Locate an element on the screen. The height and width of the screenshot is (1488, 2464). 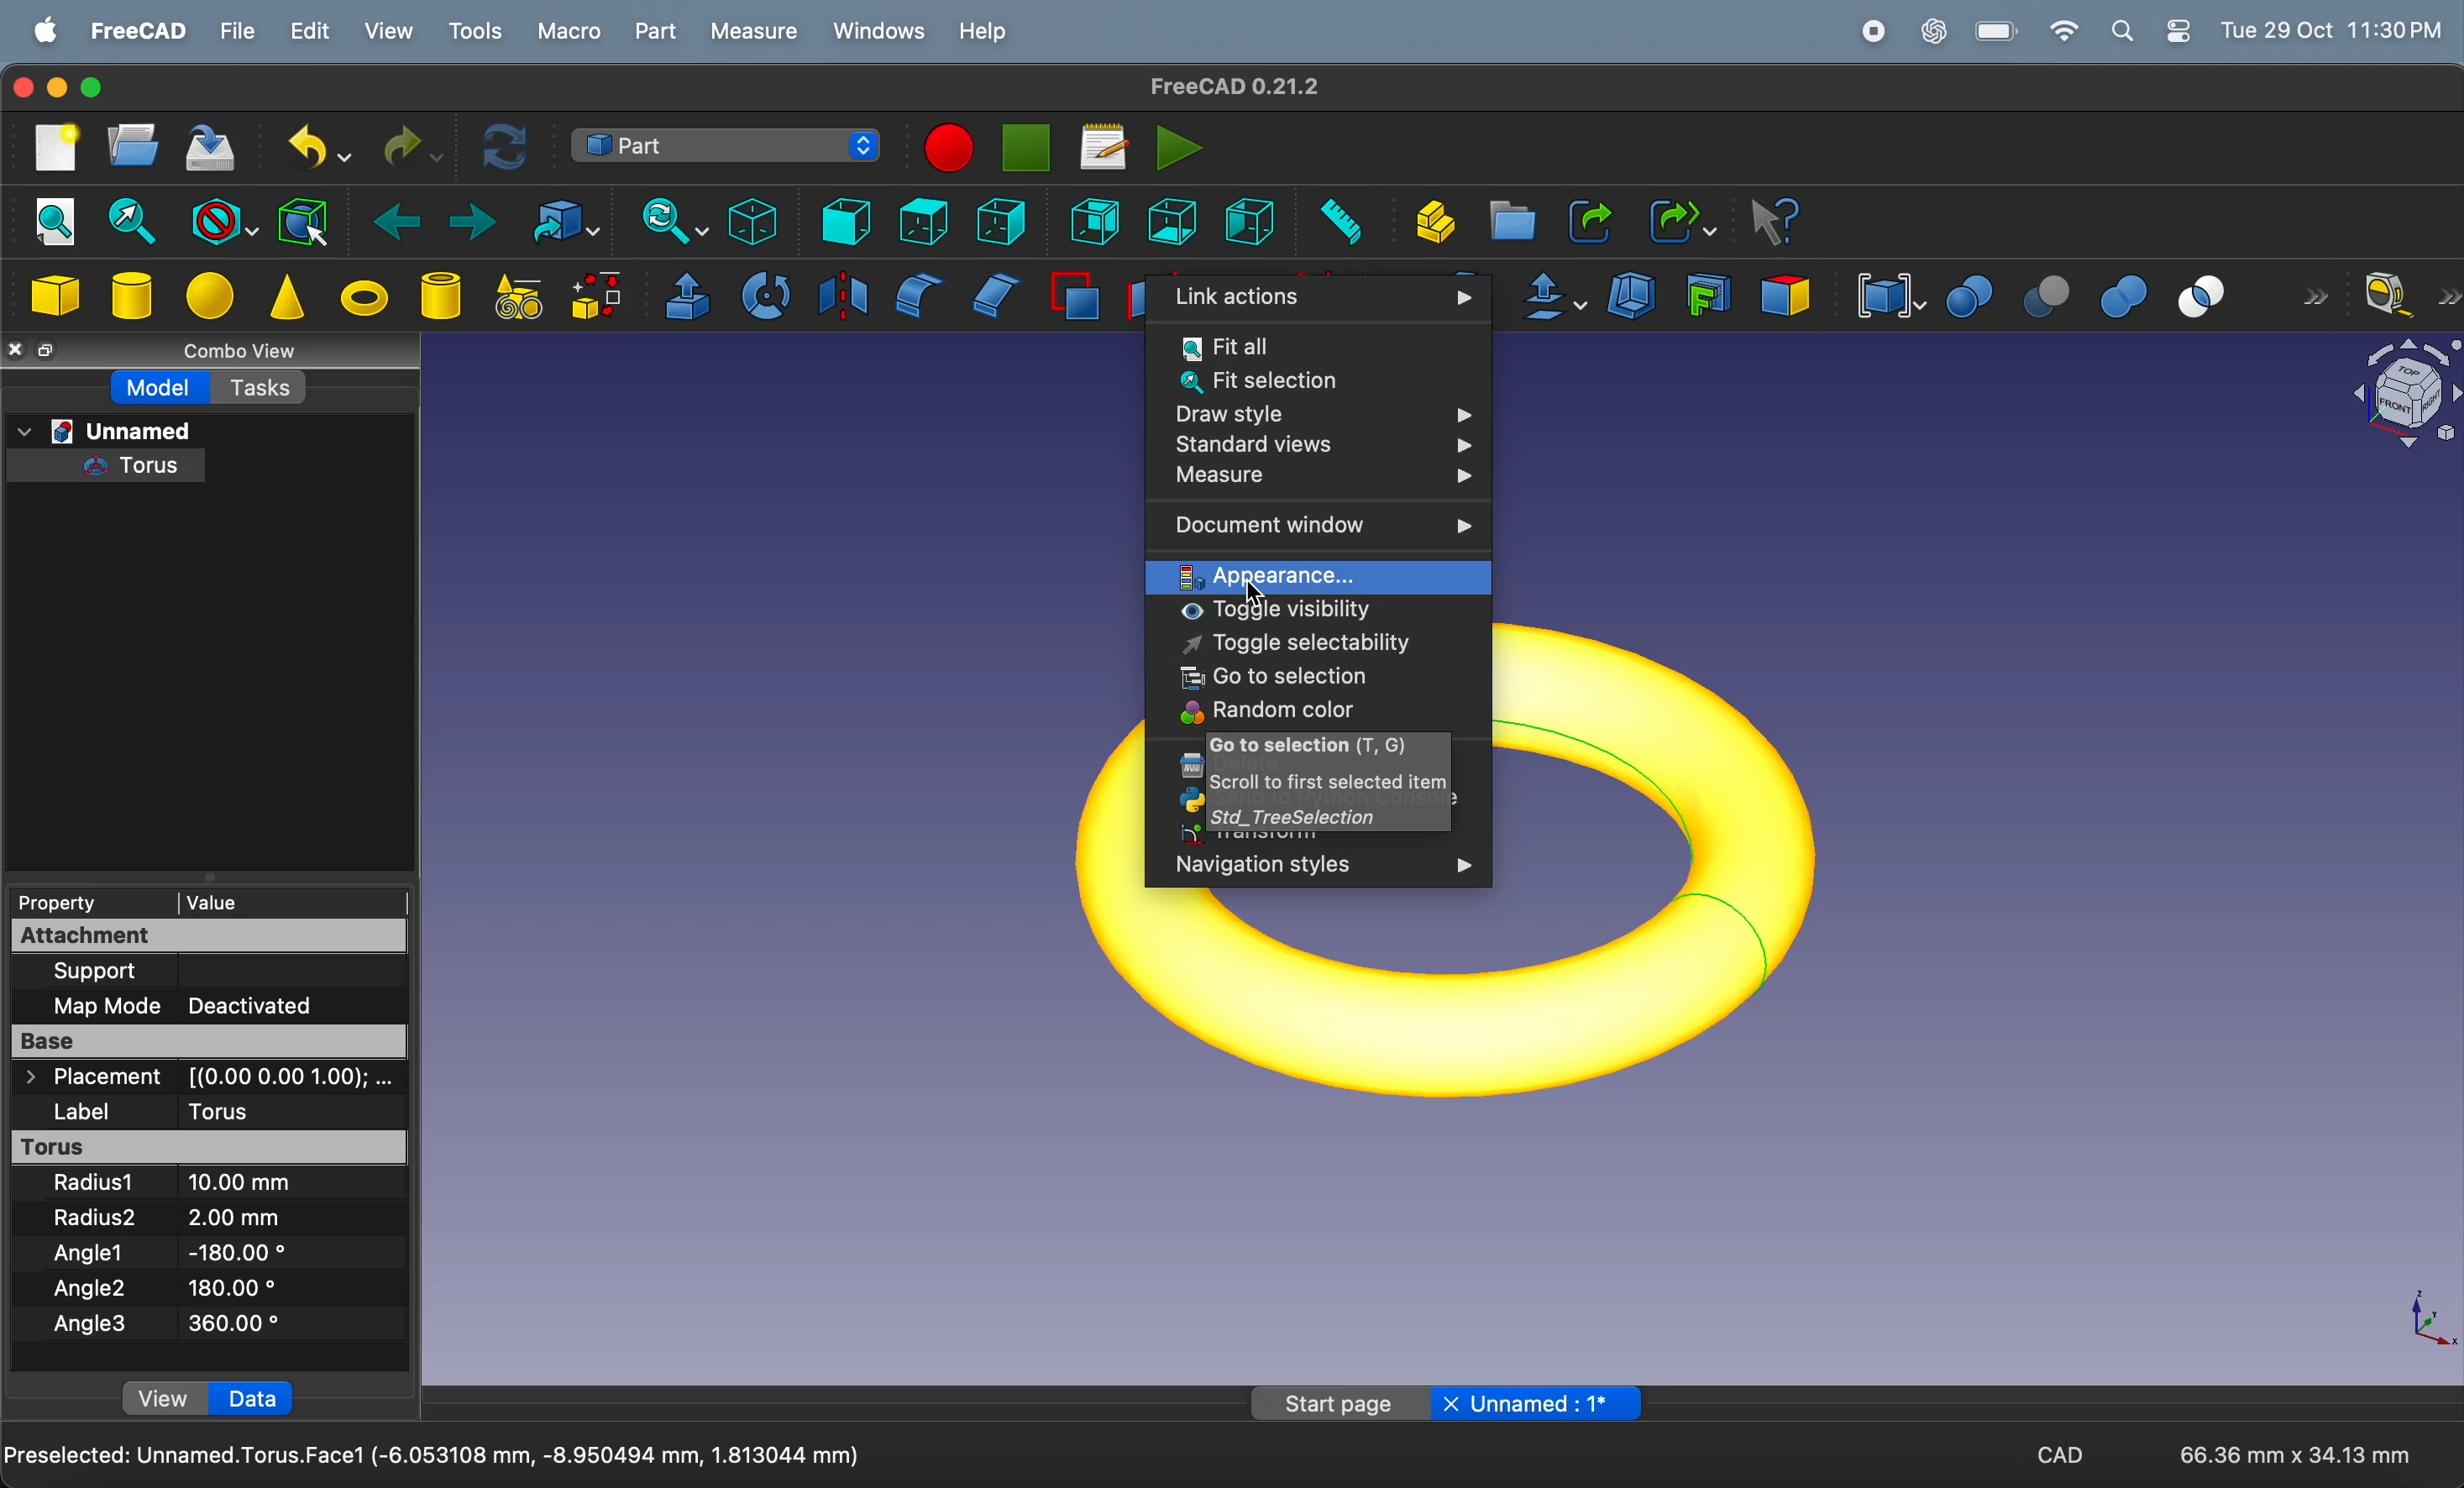
std tree selection is located at coordinates (1303, 816).